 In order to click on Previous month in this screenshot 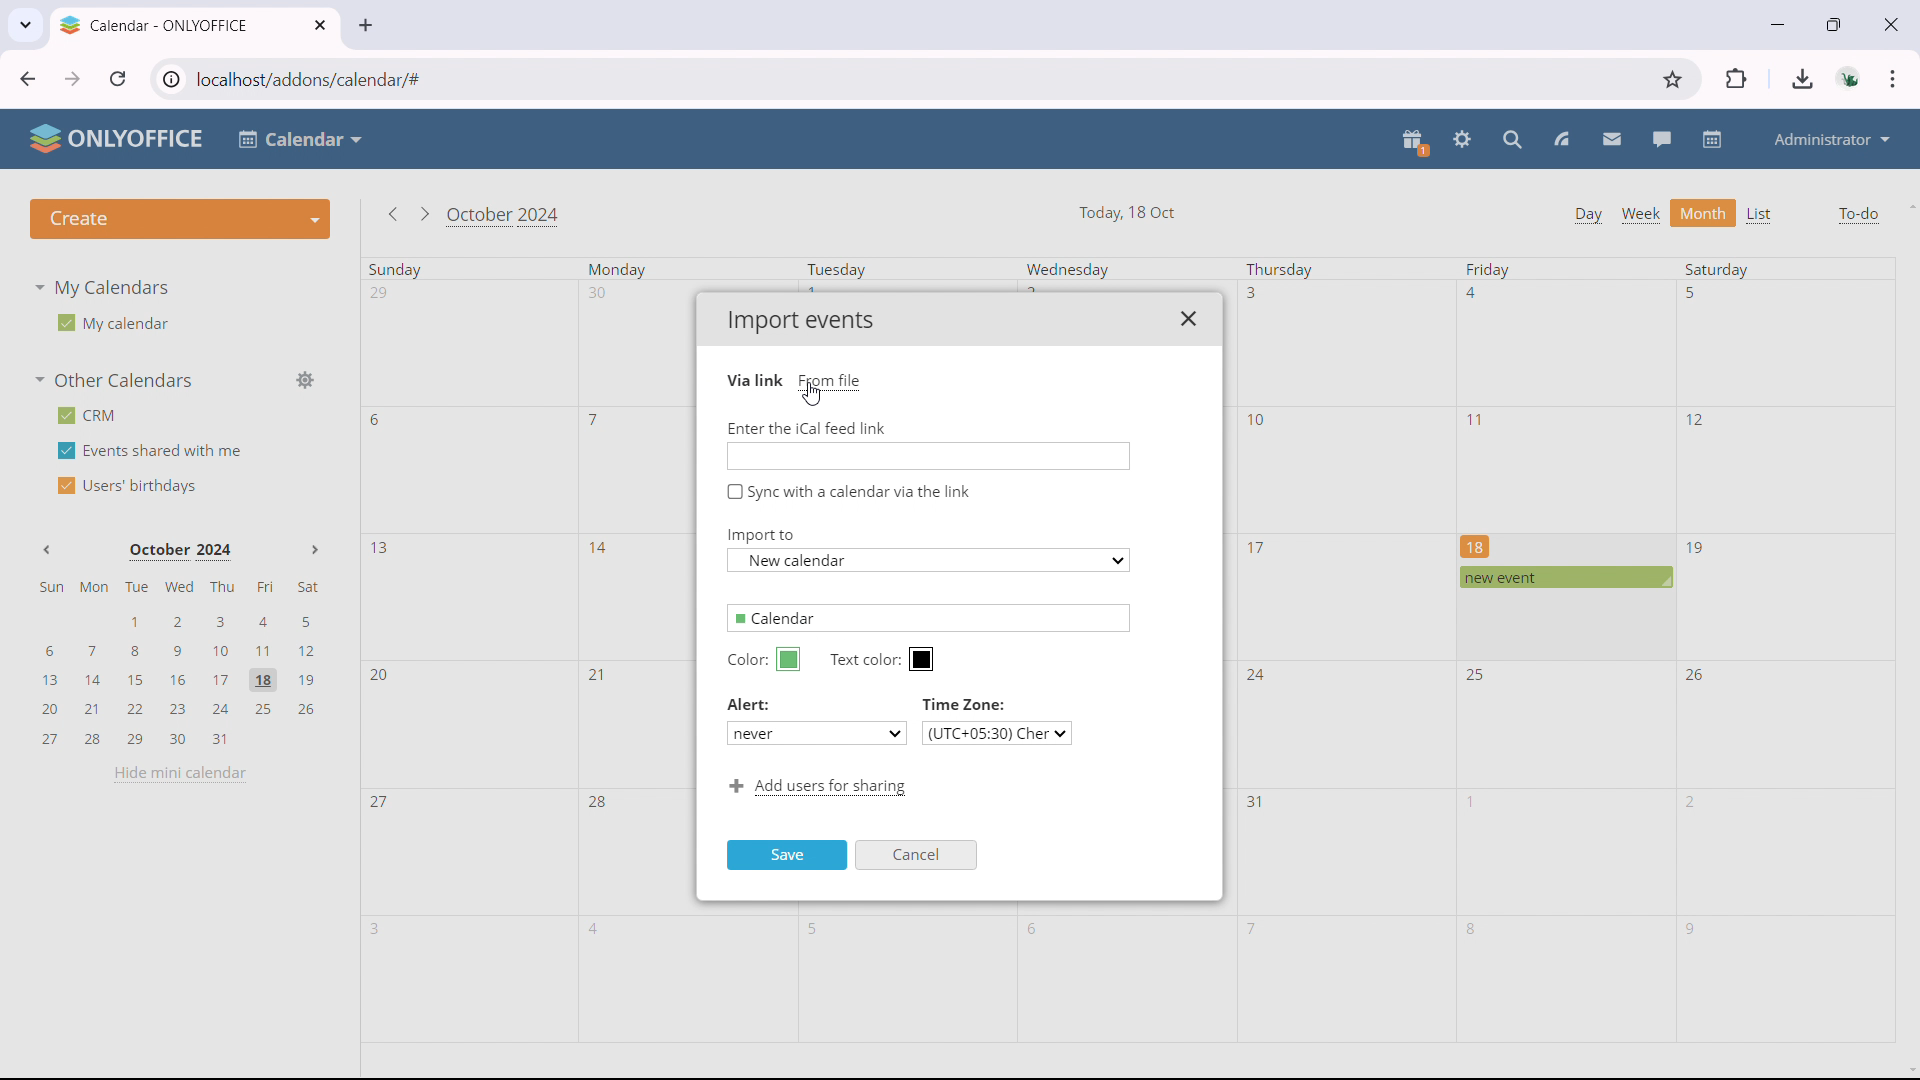, I will do `click(45, 551)`.